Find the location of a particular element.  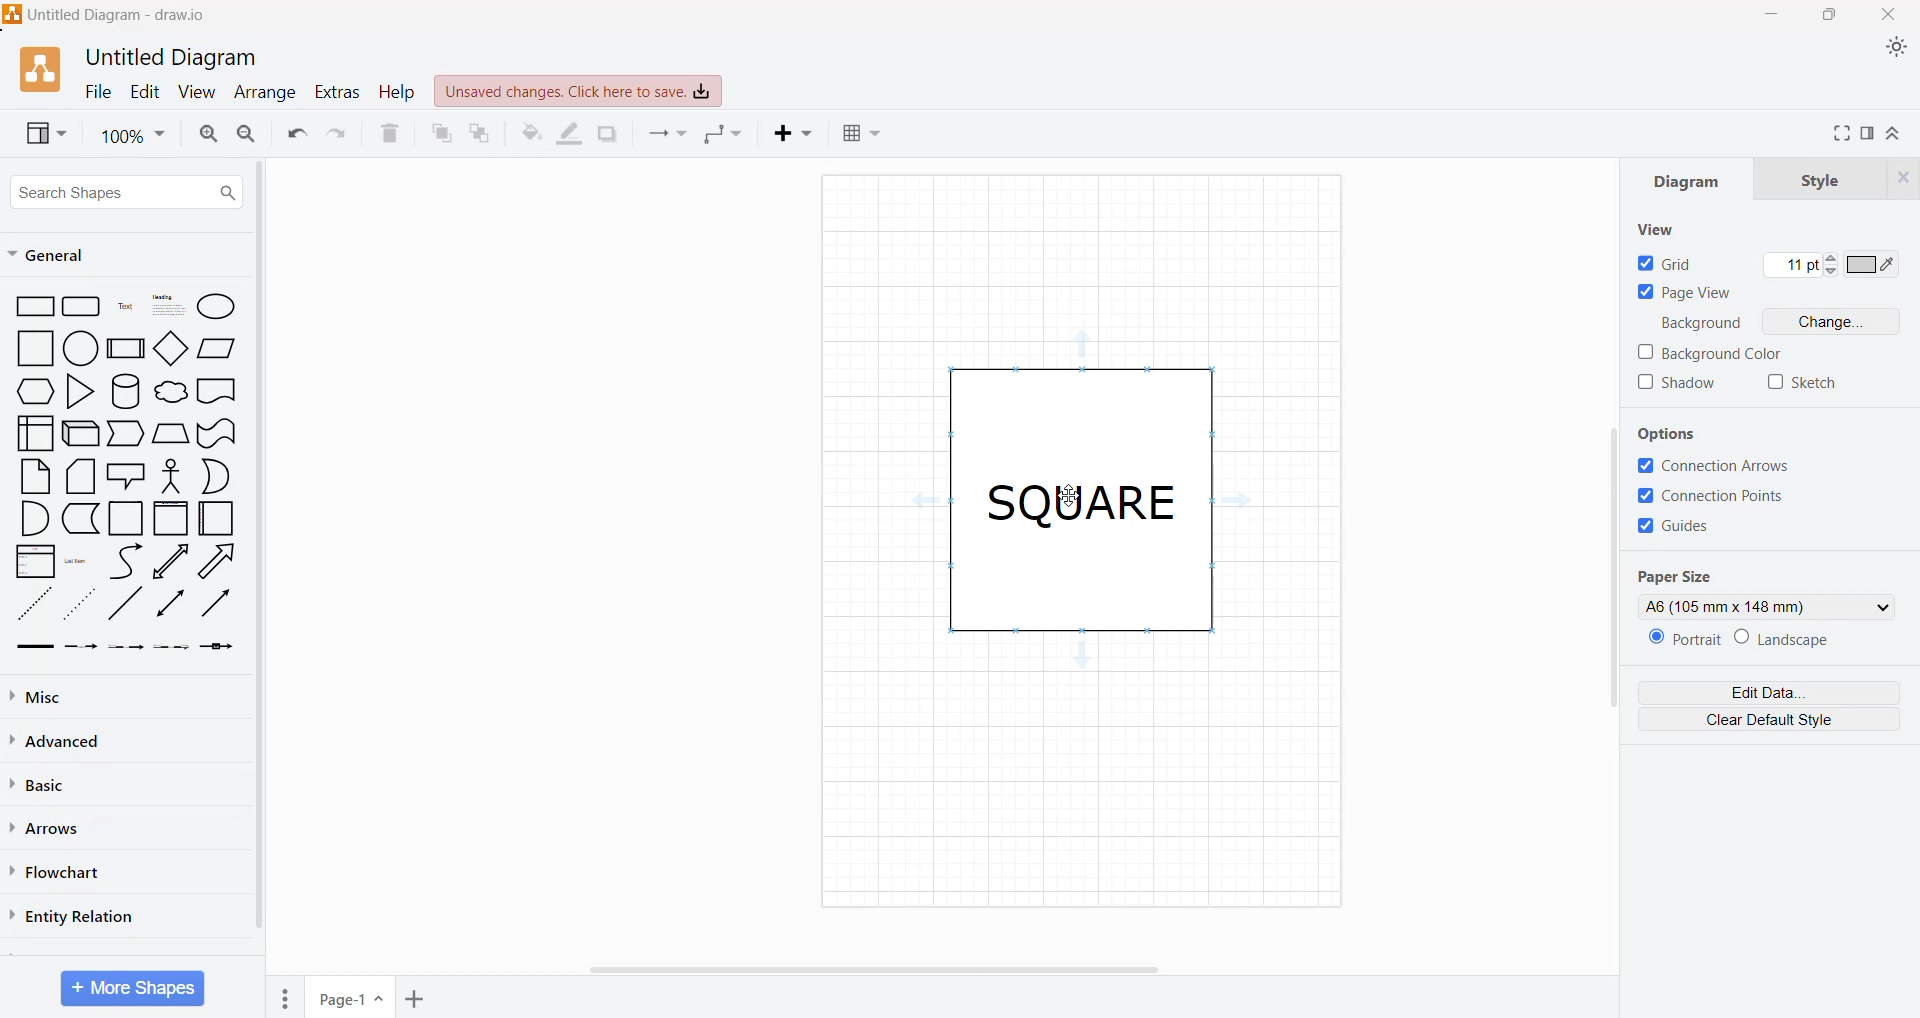

Sketch - click to enable/disable is located at coordinates (1803, 383).